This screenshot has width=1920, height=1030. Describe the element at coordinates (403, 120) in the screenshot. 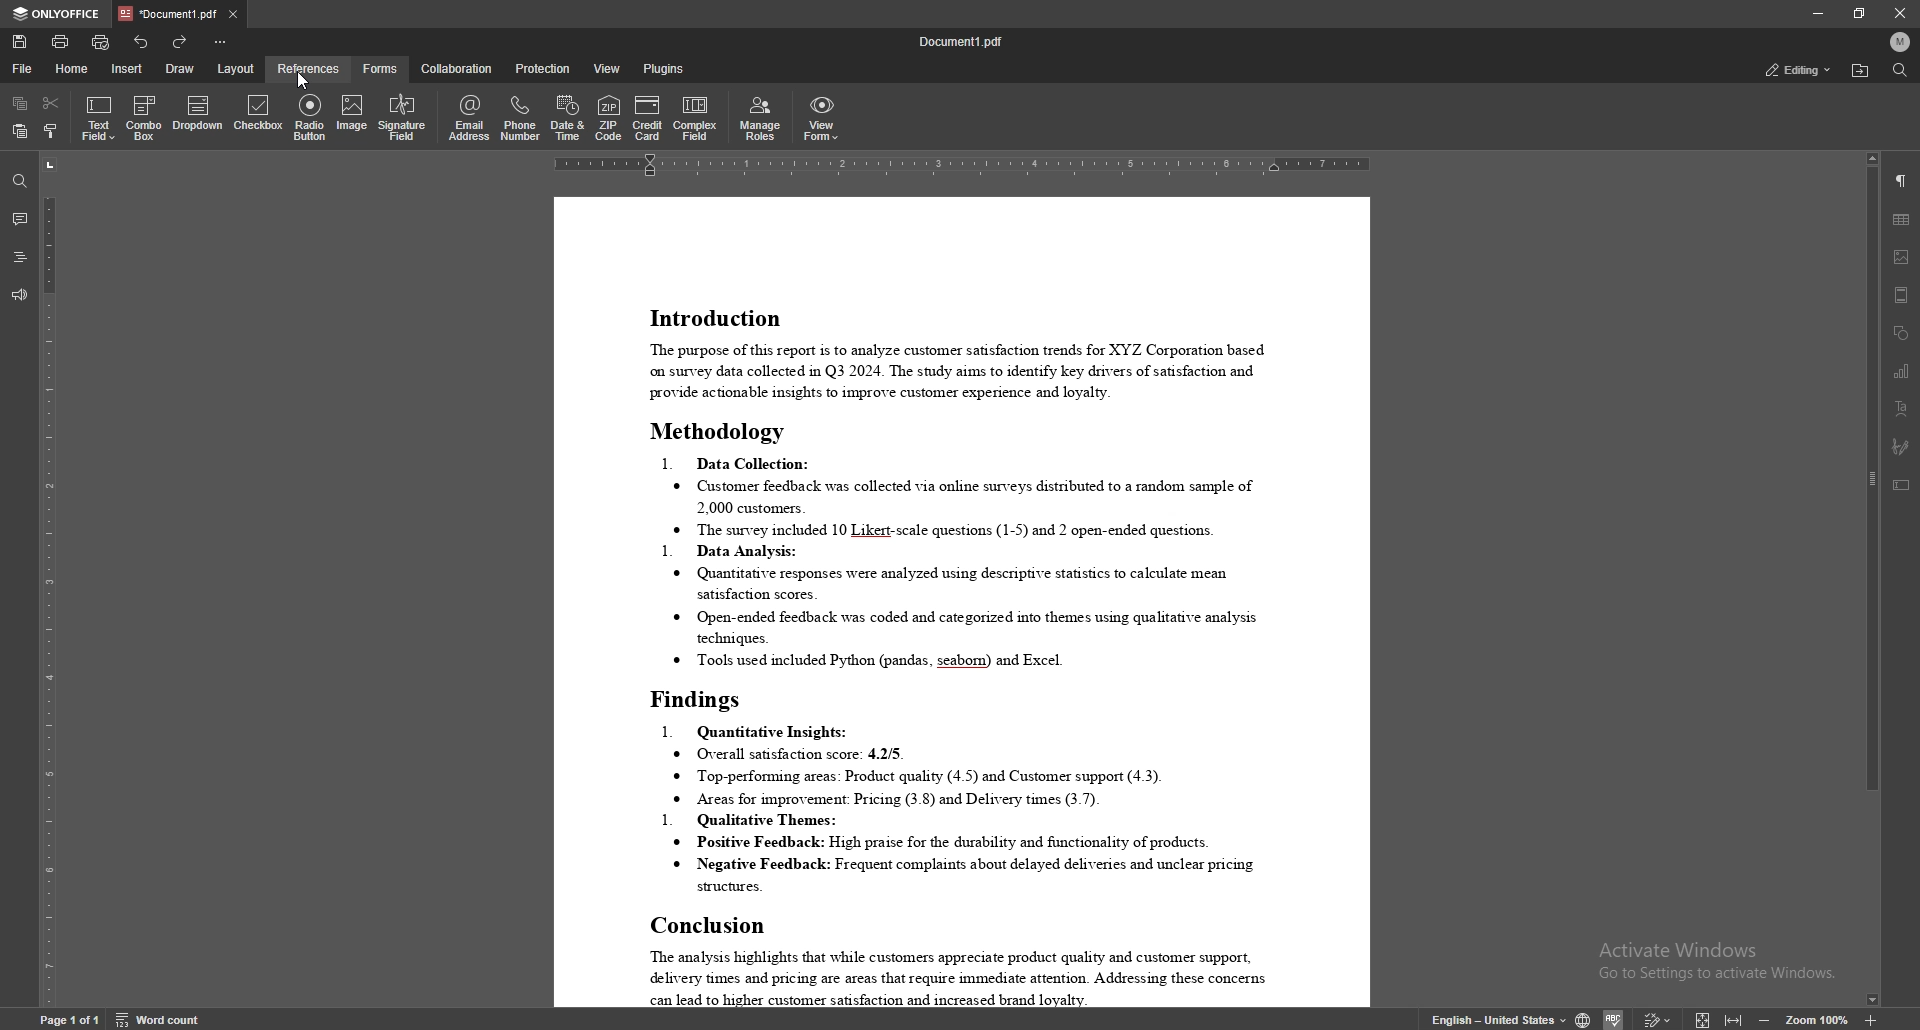

I see `signature field` at that location.